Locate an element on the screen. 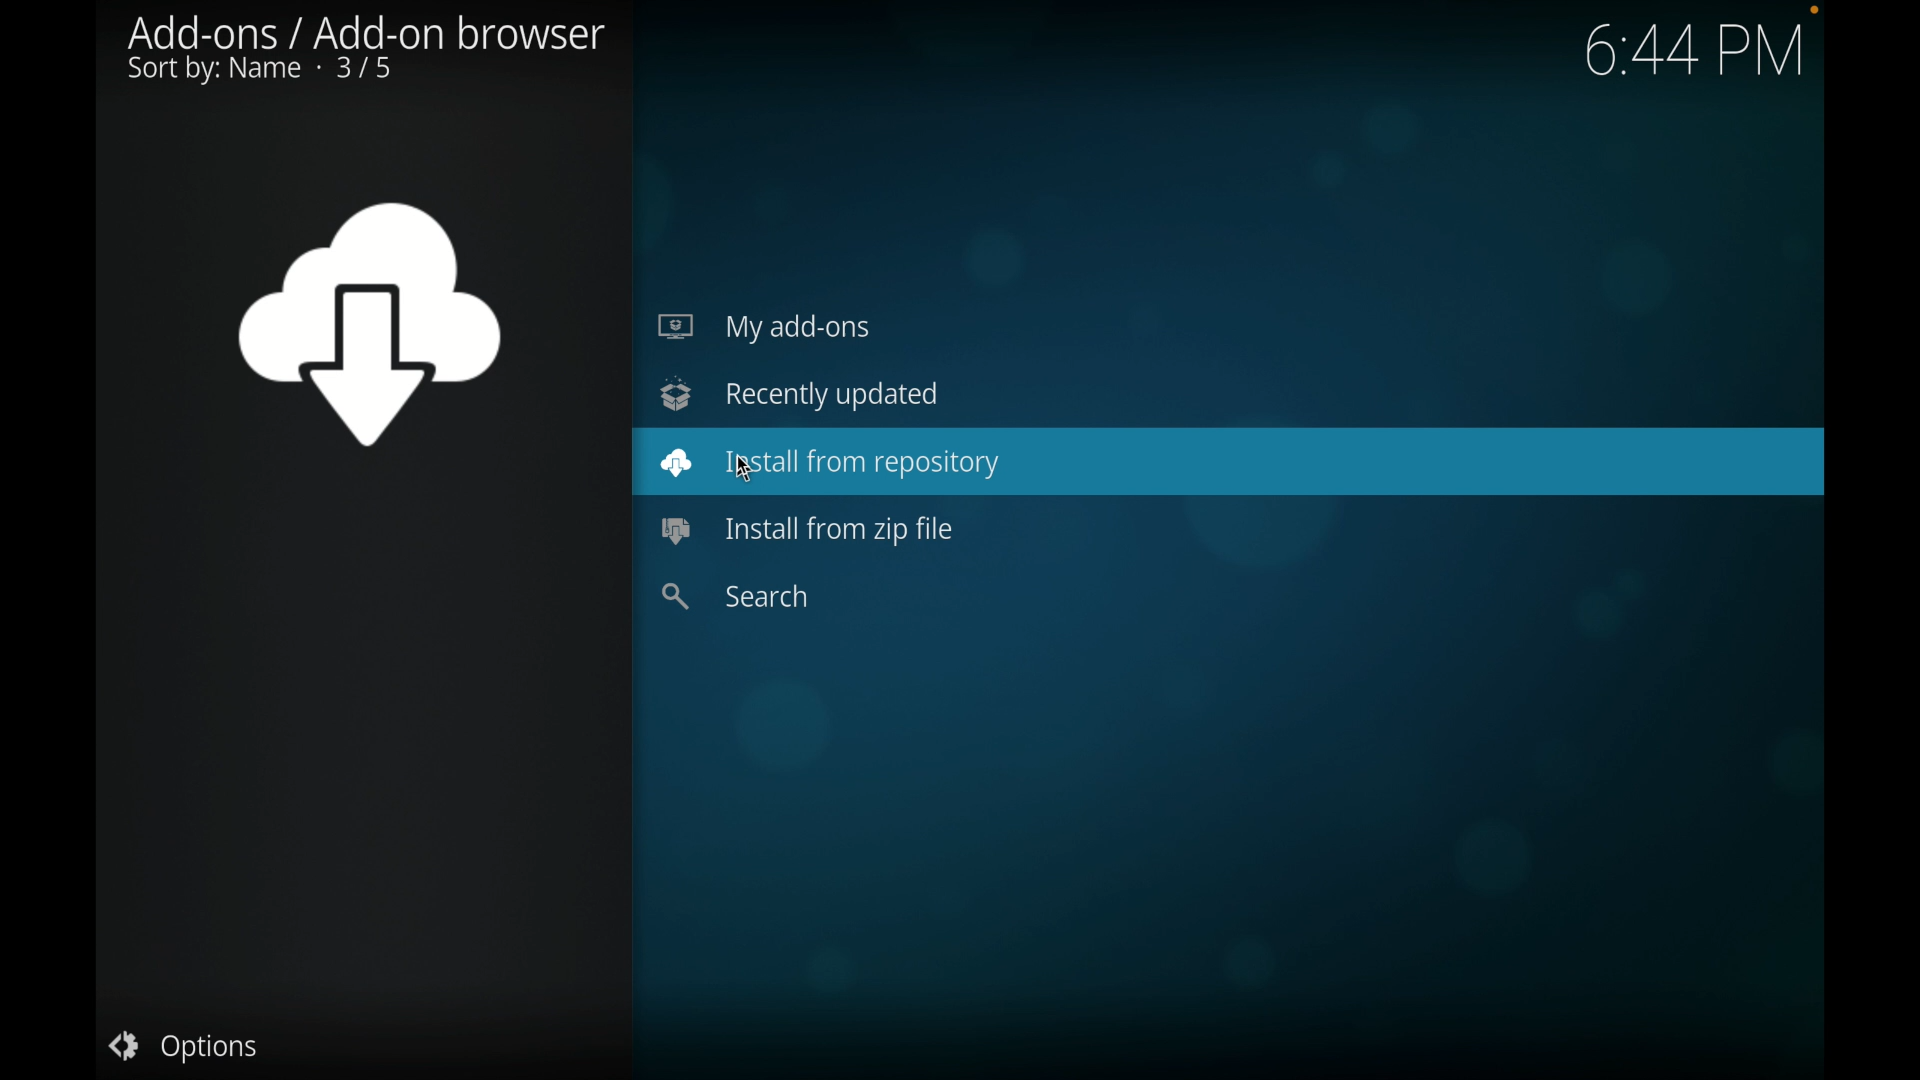 The width and height of the screenshot is (1920, 1080). install from repository is located at coordinates (828, 464).